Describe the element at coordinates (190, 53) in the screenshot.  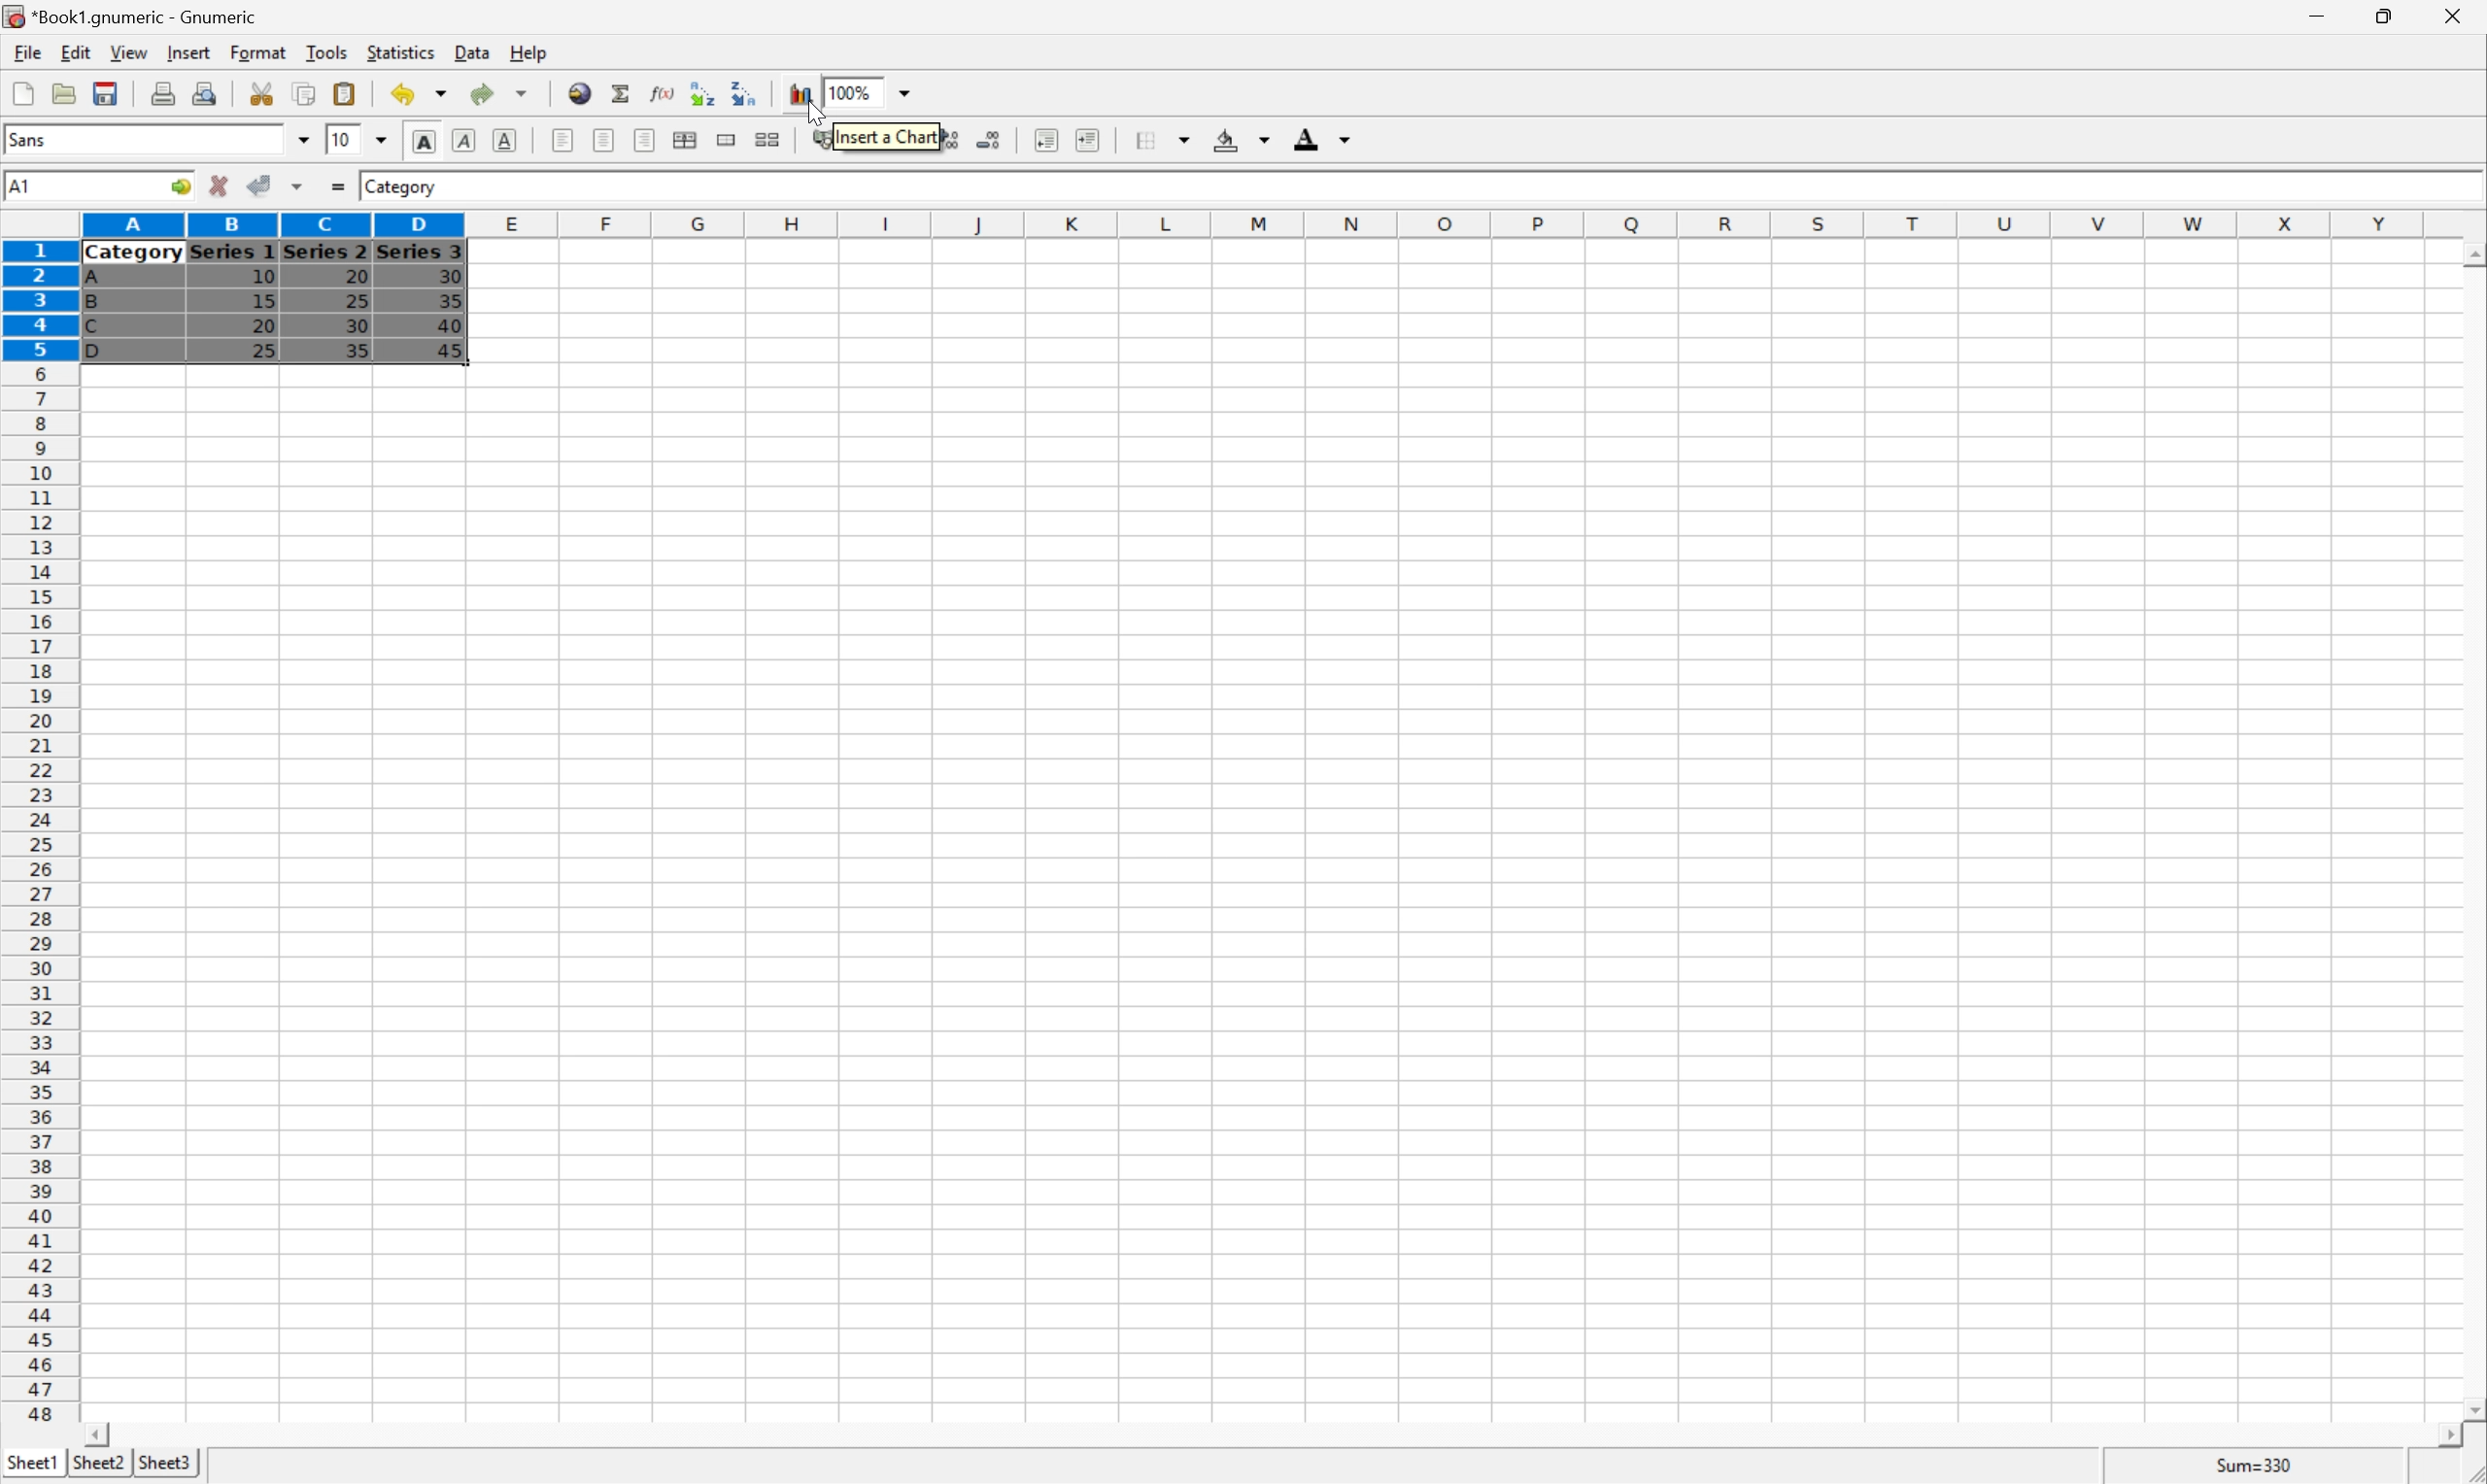
I see `Insert` at that location.